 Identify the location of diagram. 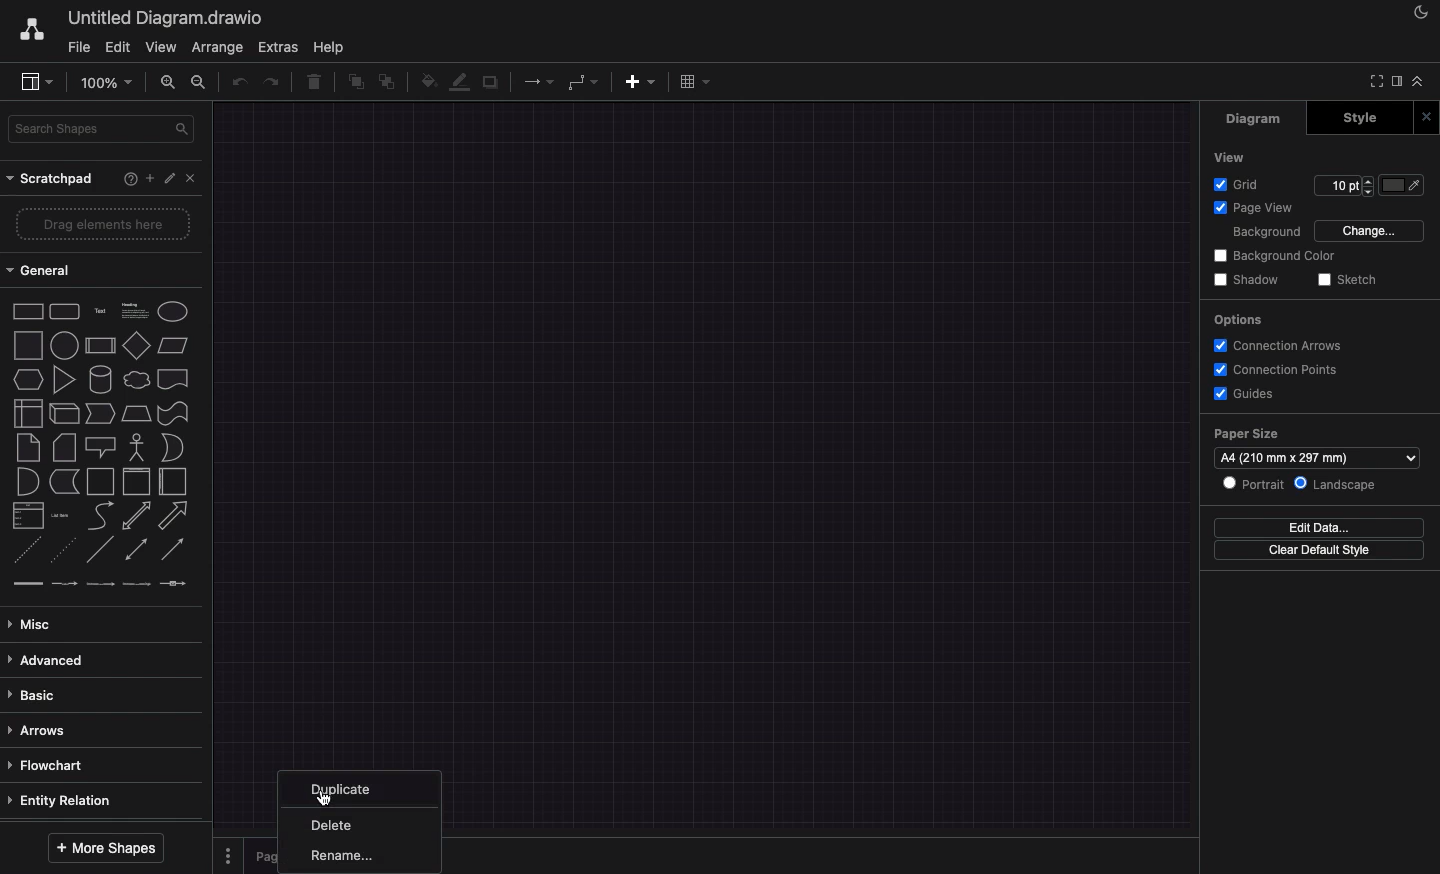
(1255, 120).